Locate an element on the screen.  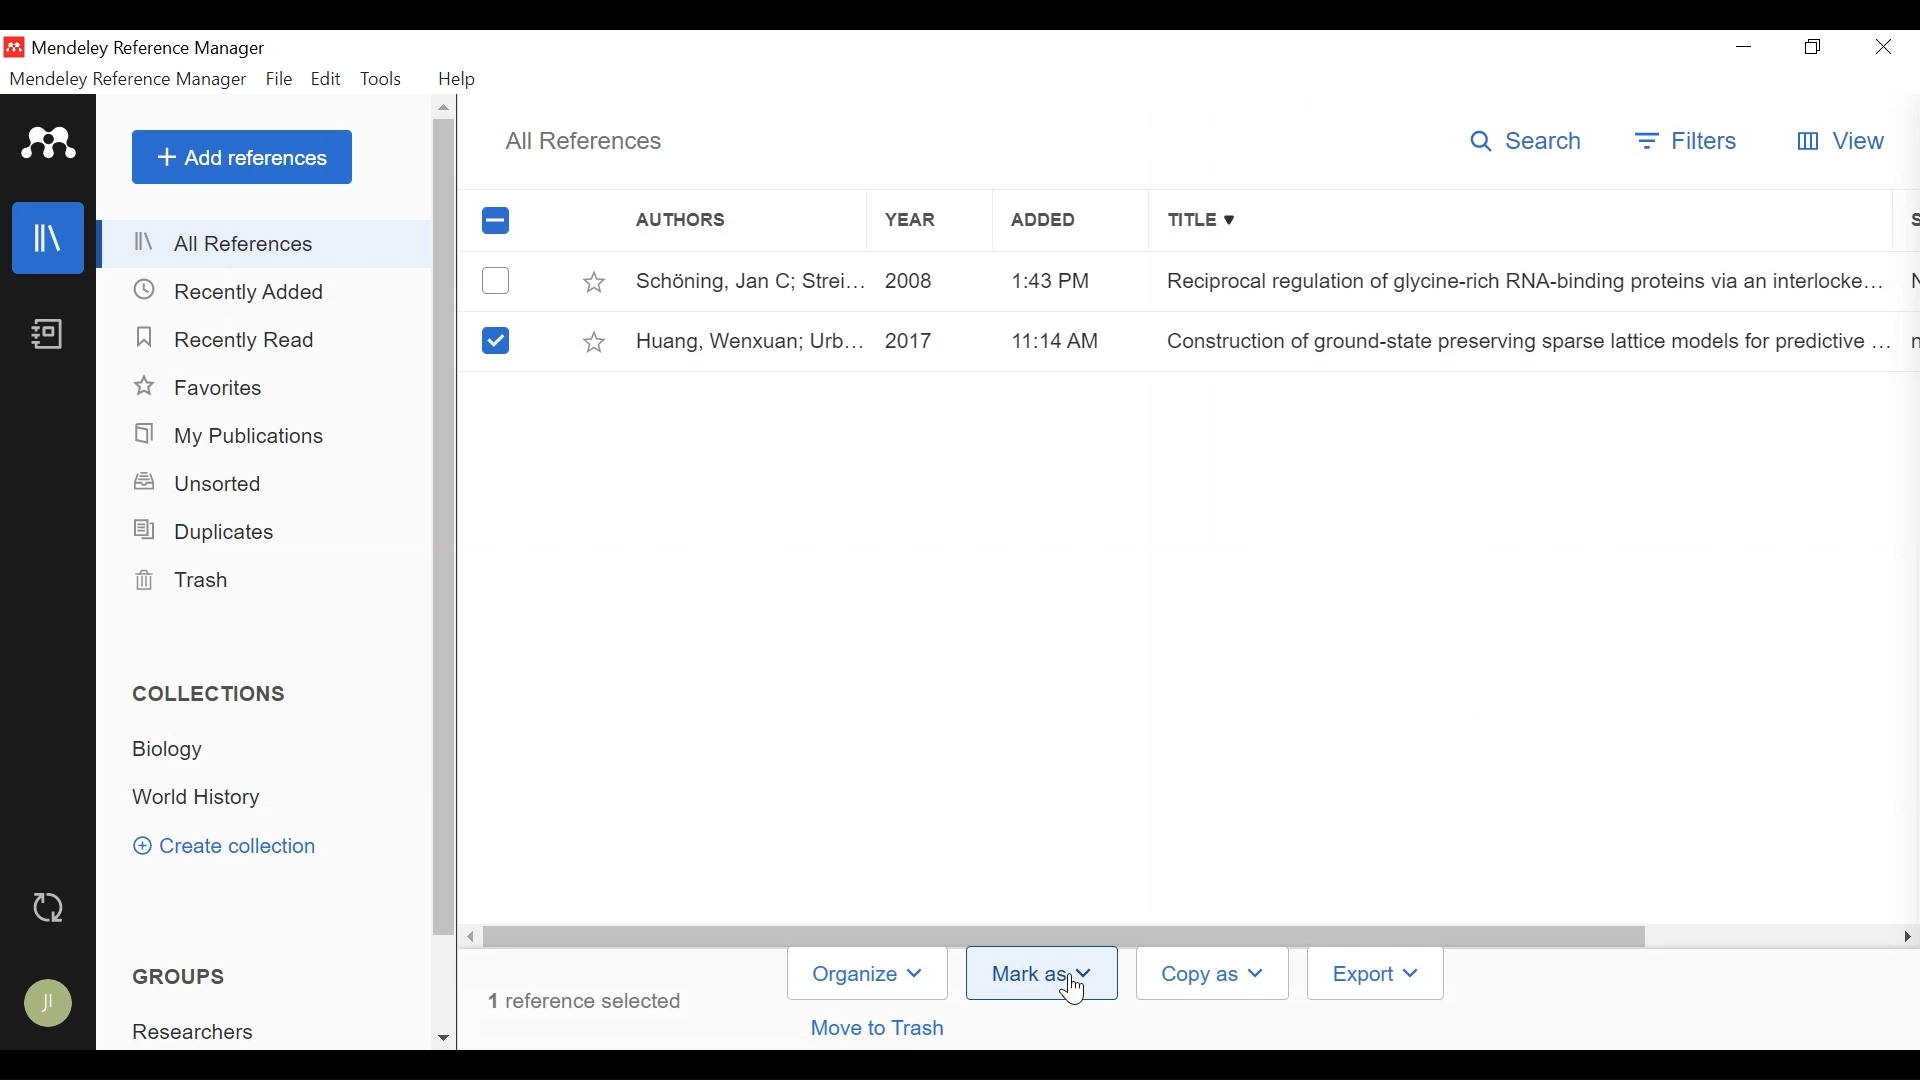
Help is located at coordinates (464, 79).